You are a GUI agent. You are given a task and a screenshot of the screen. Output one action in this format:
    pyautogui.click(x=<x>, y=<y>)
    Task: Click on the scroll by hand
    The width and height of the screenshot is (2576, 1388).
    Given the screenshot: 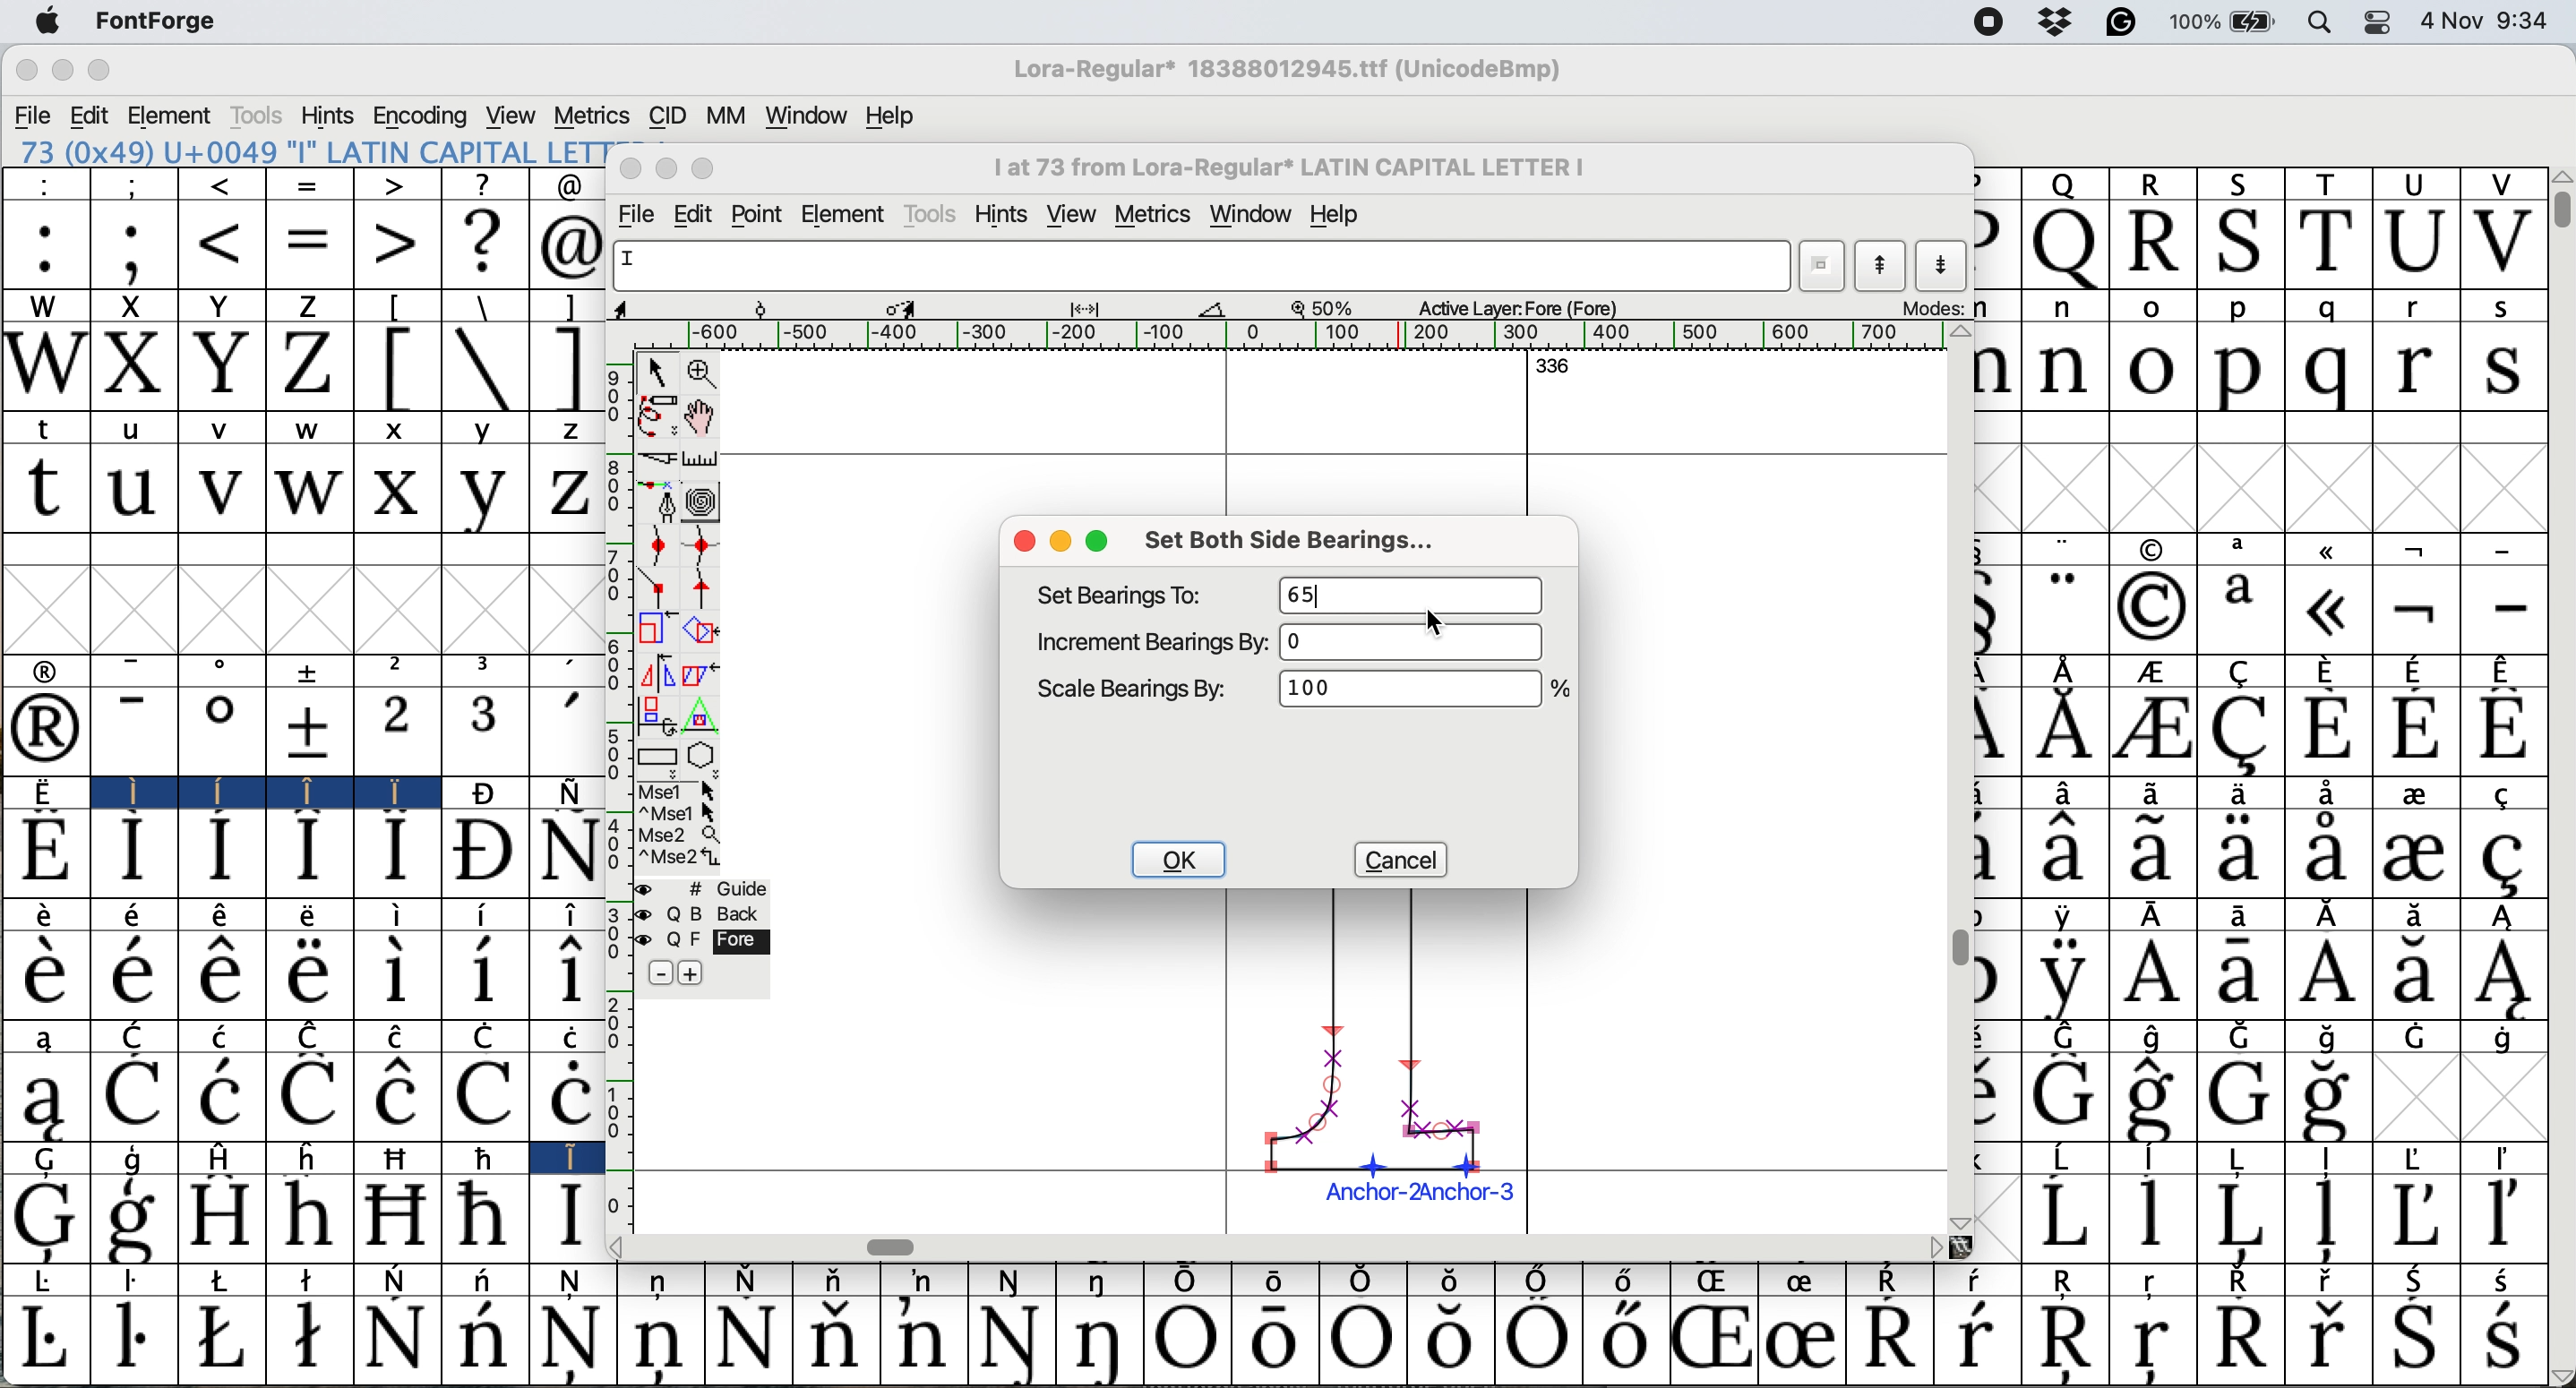 What is the action you would take?
    pyautogui.click(x=702, y=416)
    